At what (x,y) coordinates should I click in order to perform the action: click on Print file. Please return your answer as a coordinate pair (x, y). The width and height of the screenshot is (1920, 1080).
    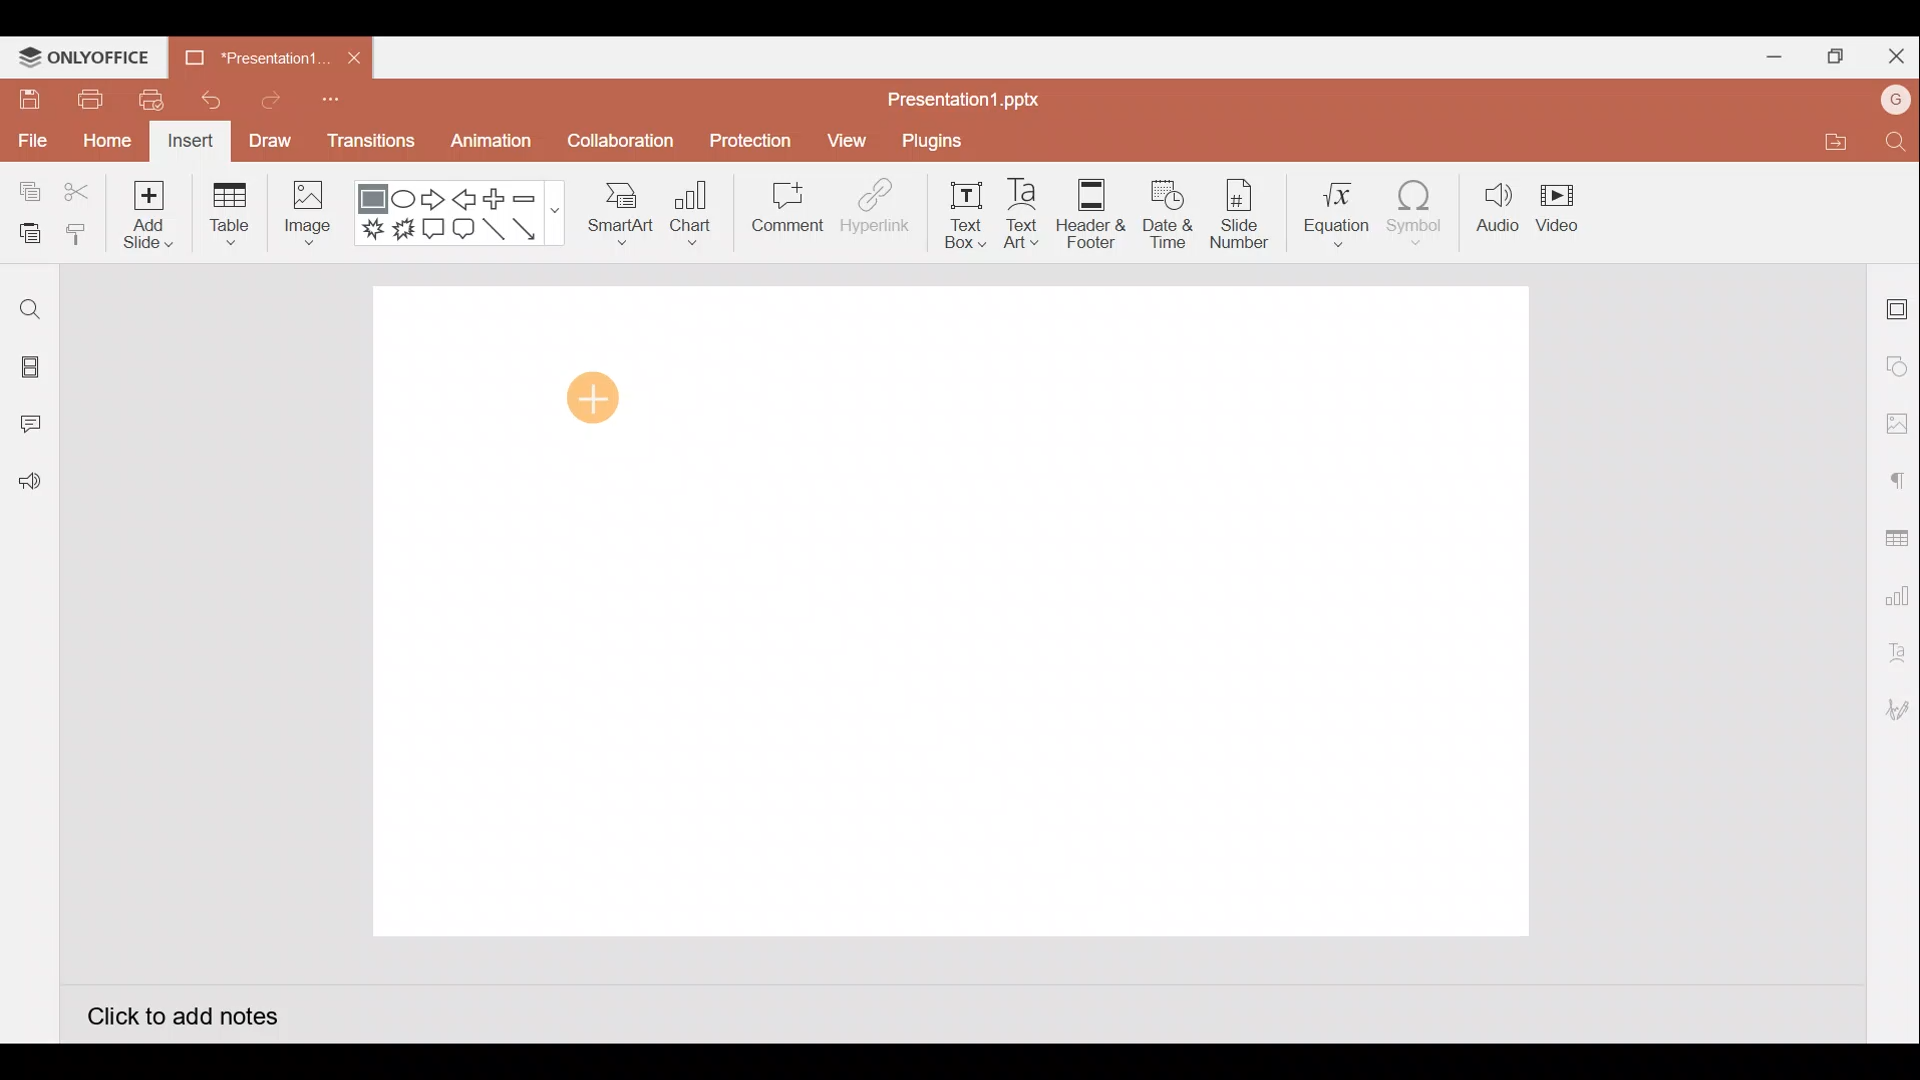
    Looking at the image, I should click on (88, 98).